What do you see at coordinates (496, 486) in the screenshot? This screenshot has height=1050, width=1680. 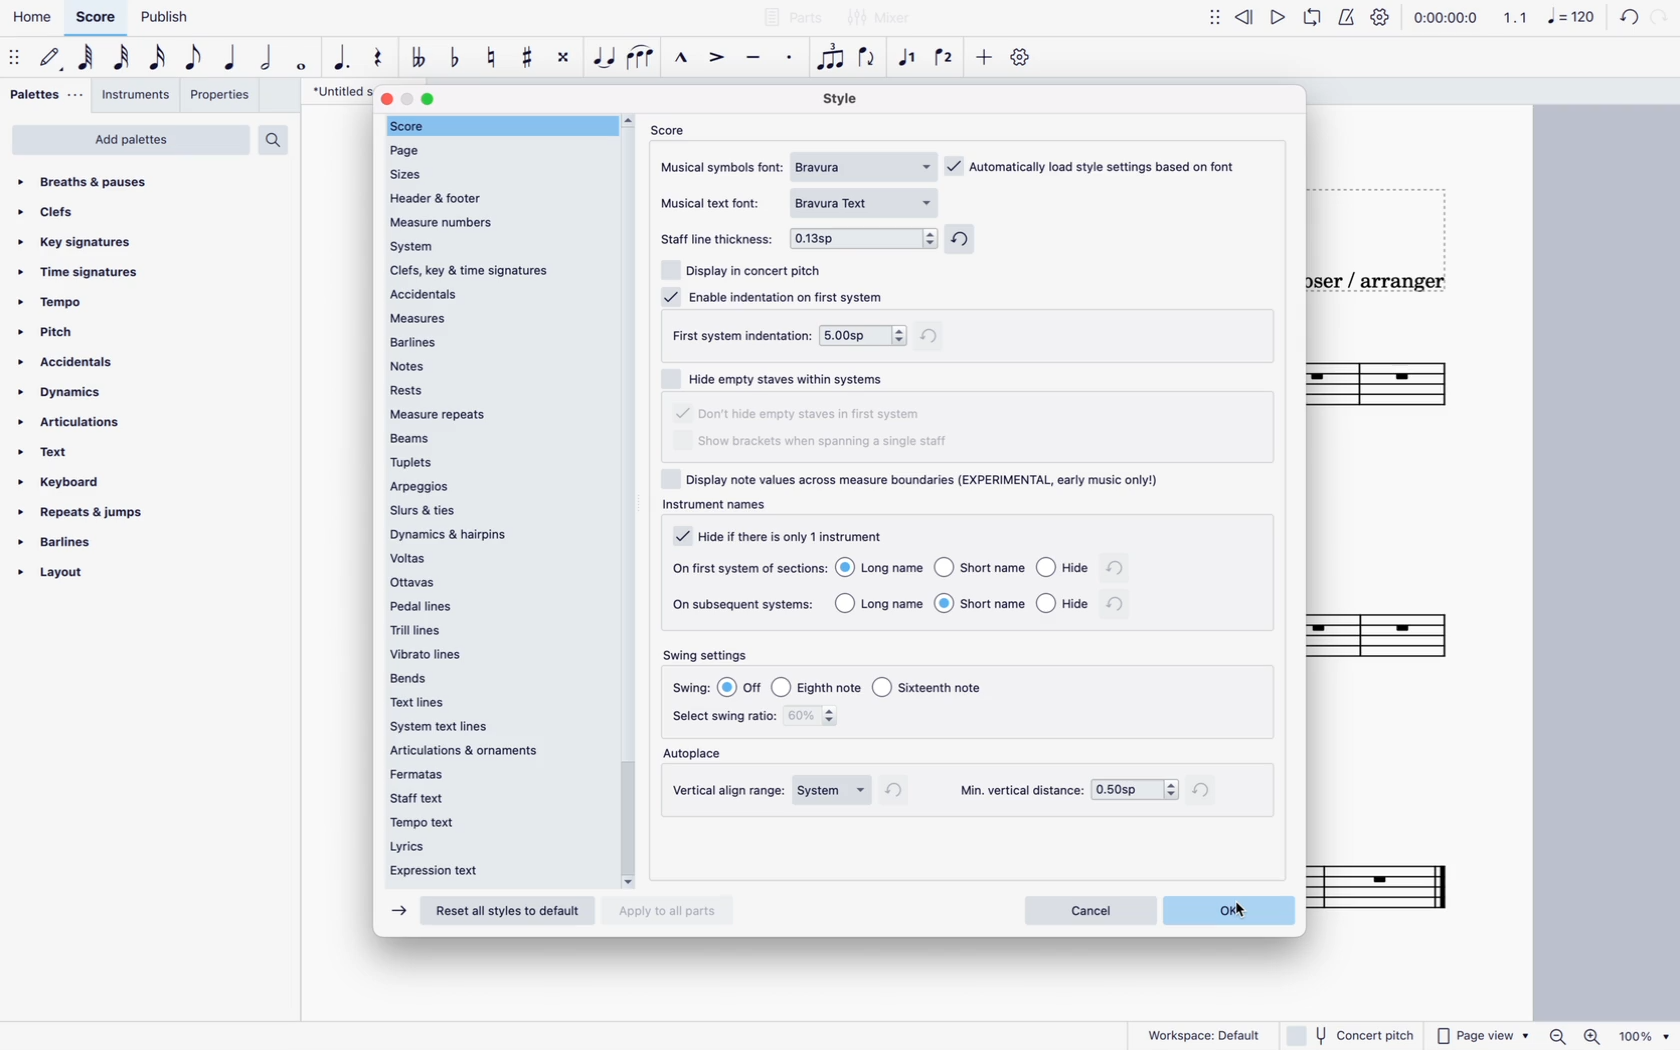 I see `arpeggios` at bounding box center [496, 486].